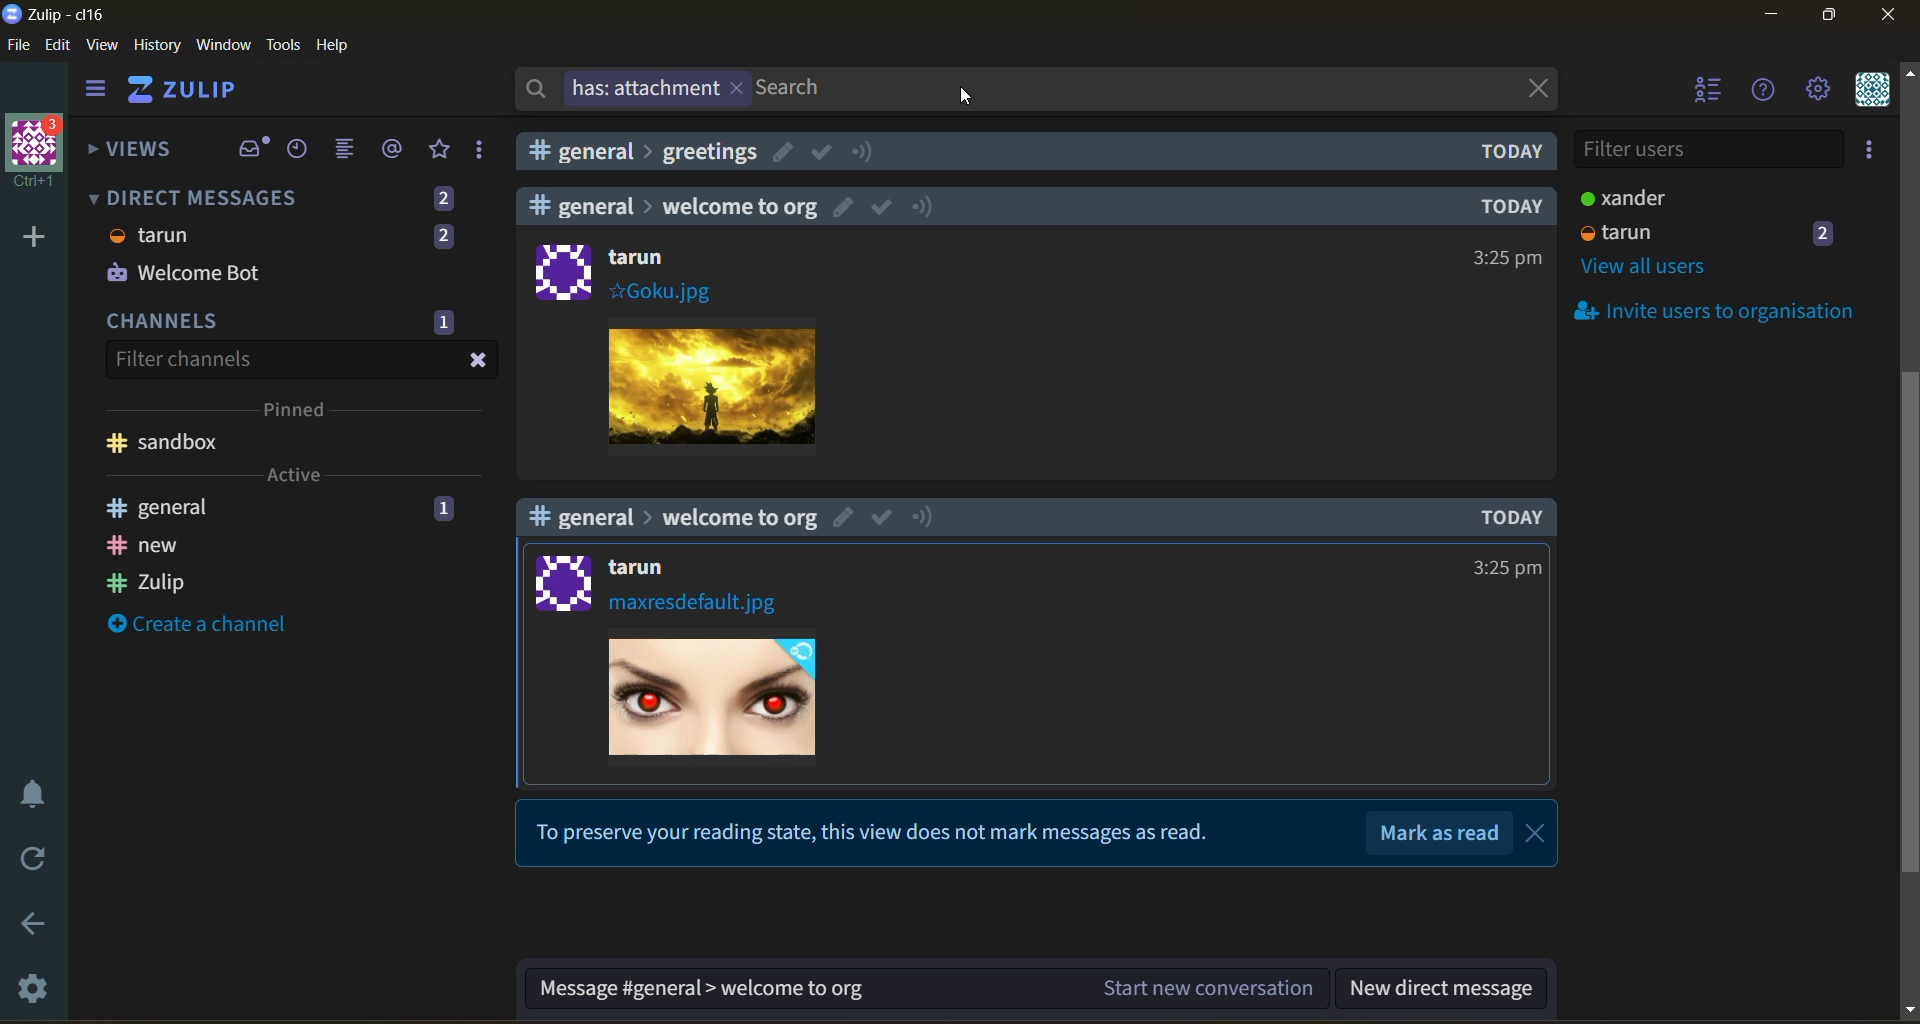 The height and width of the screenshot is (1024, 1920). What do you see at coordinates (556, 581) in the screenshot?
I see `logo` at bounding box center [556, 581].